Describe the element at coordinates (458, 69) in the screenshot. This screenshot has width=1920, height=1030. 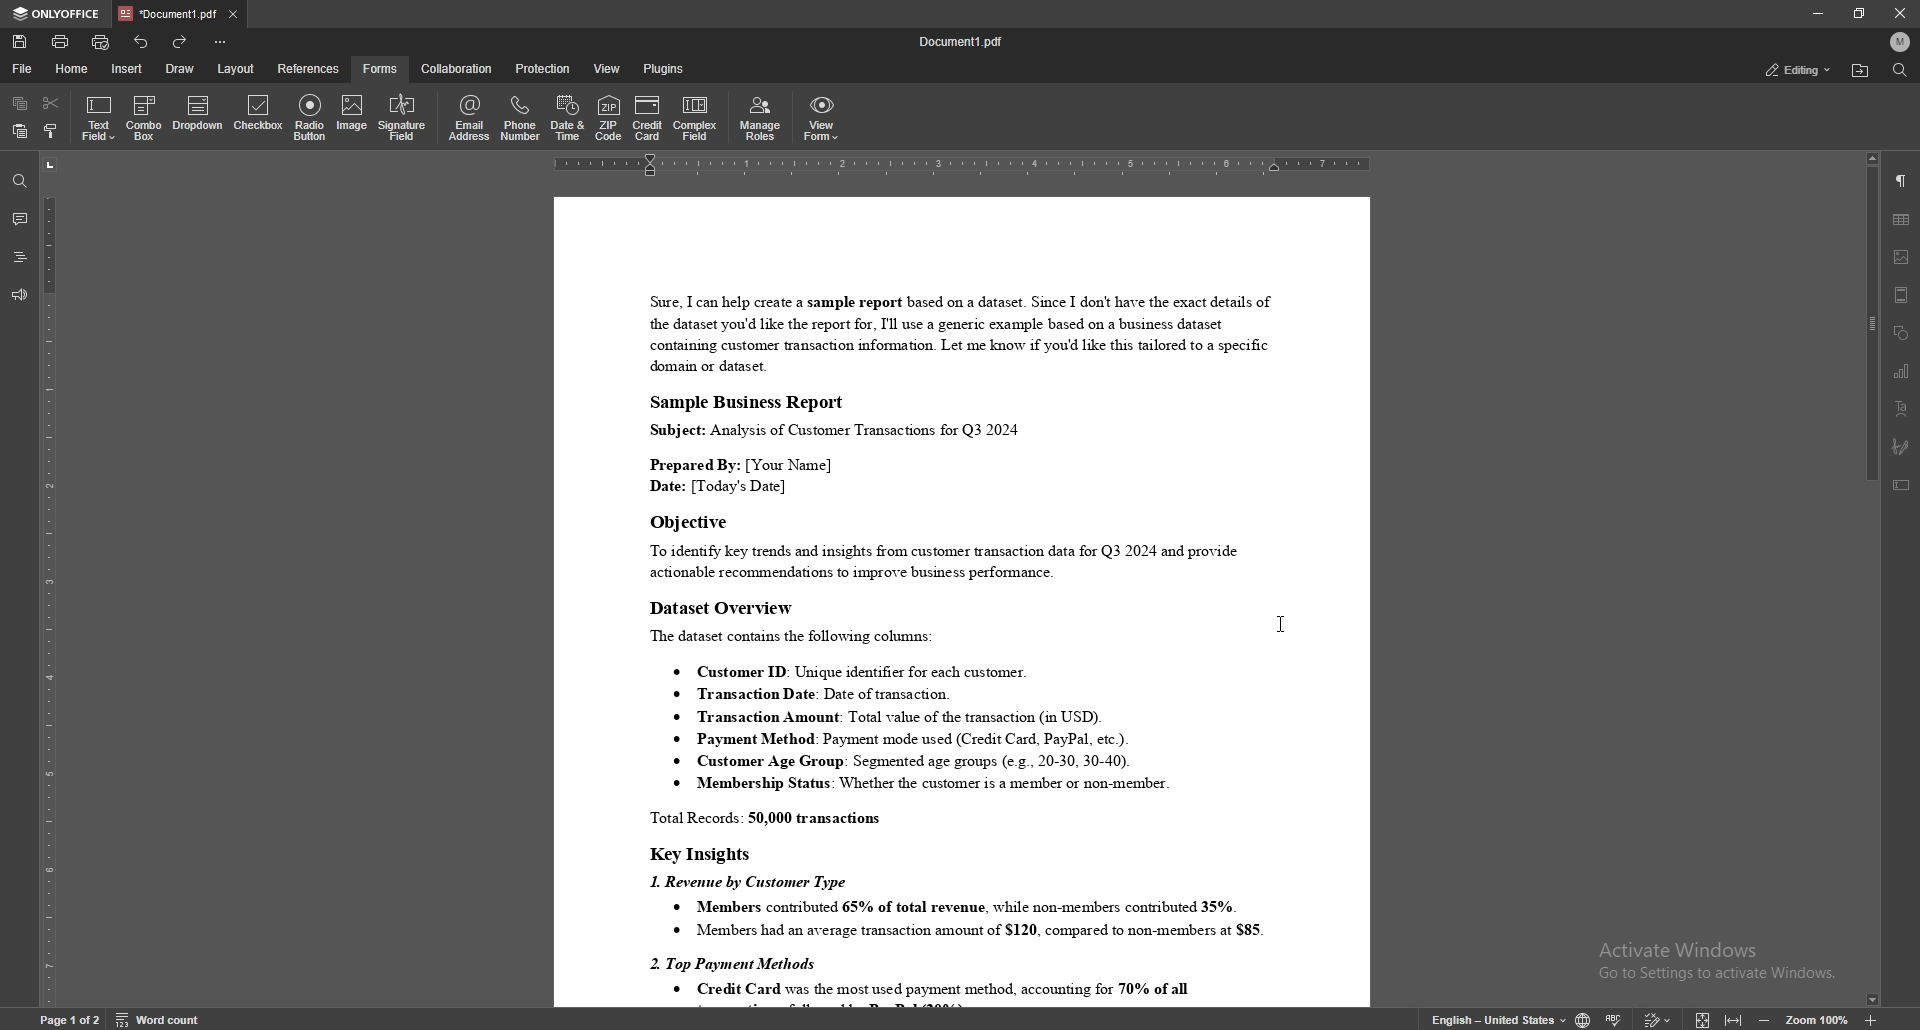
I see `collaboration` at that location.